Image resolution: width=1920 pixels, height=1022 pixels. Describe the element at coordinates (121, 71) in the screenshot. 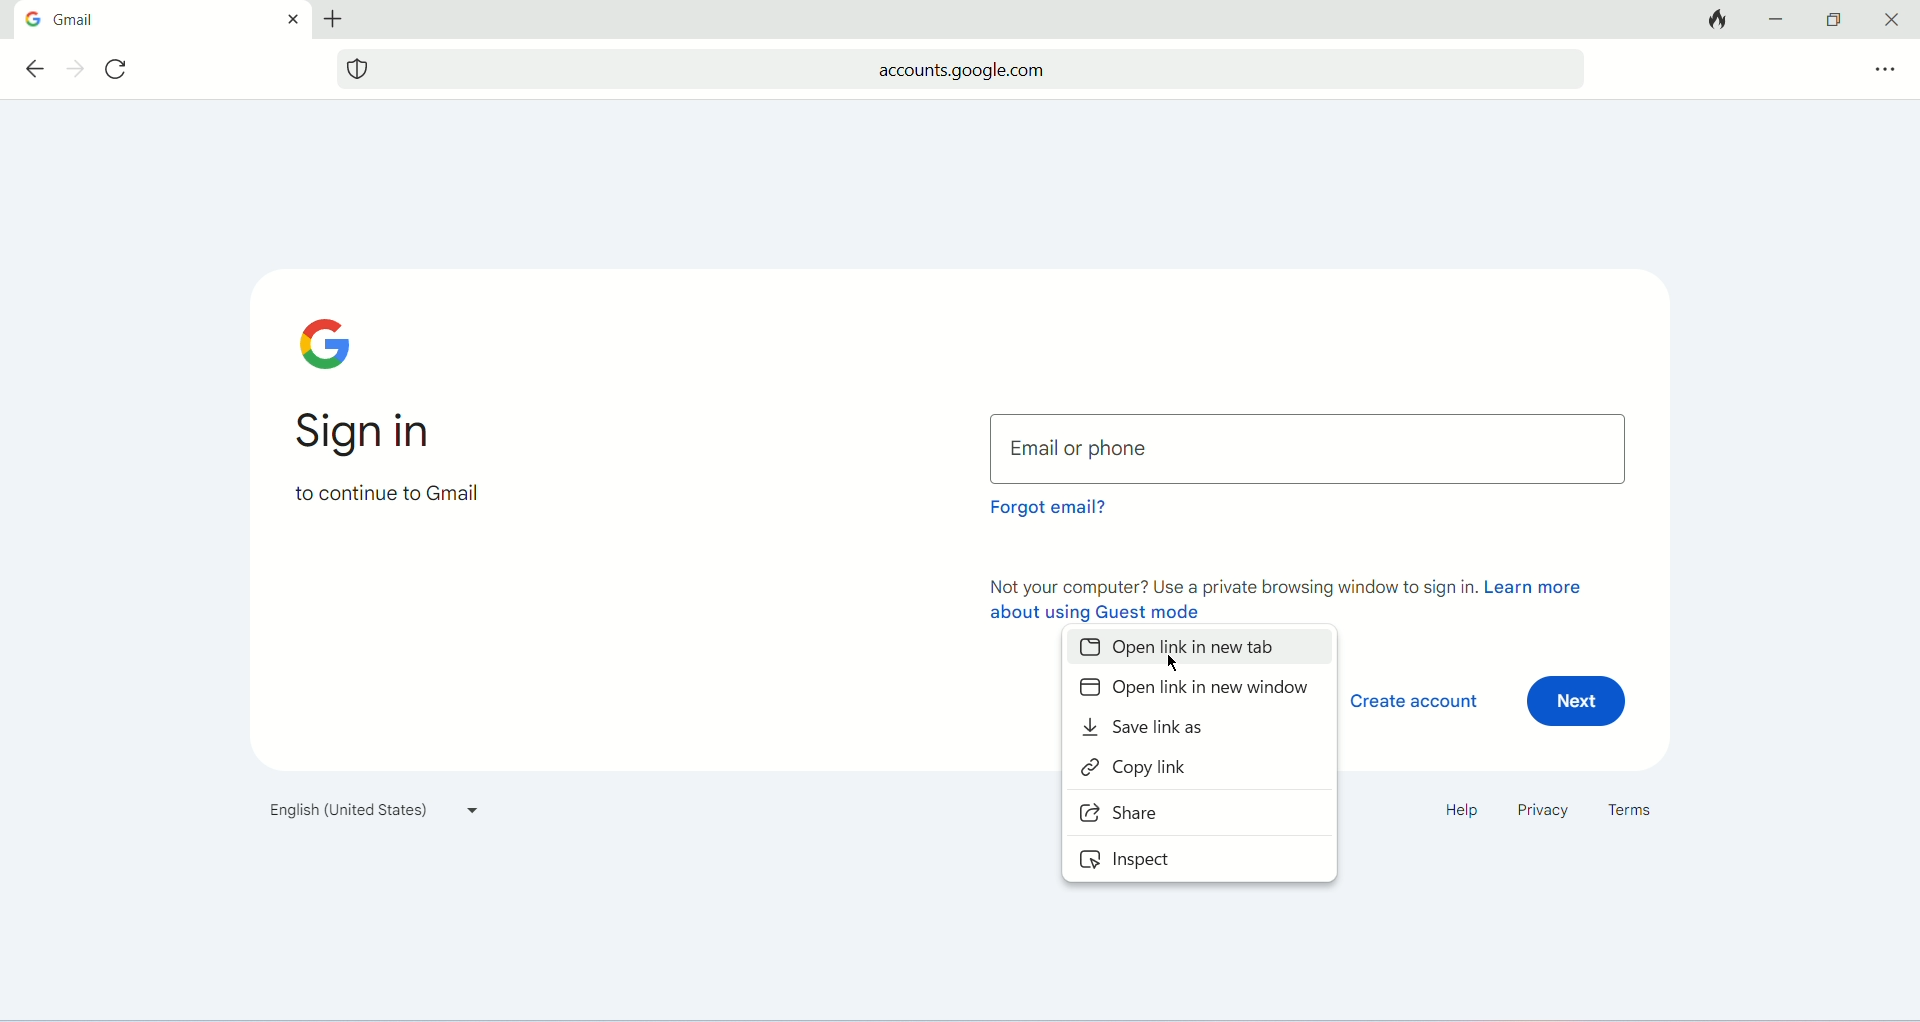

I see `refresh` at that location.